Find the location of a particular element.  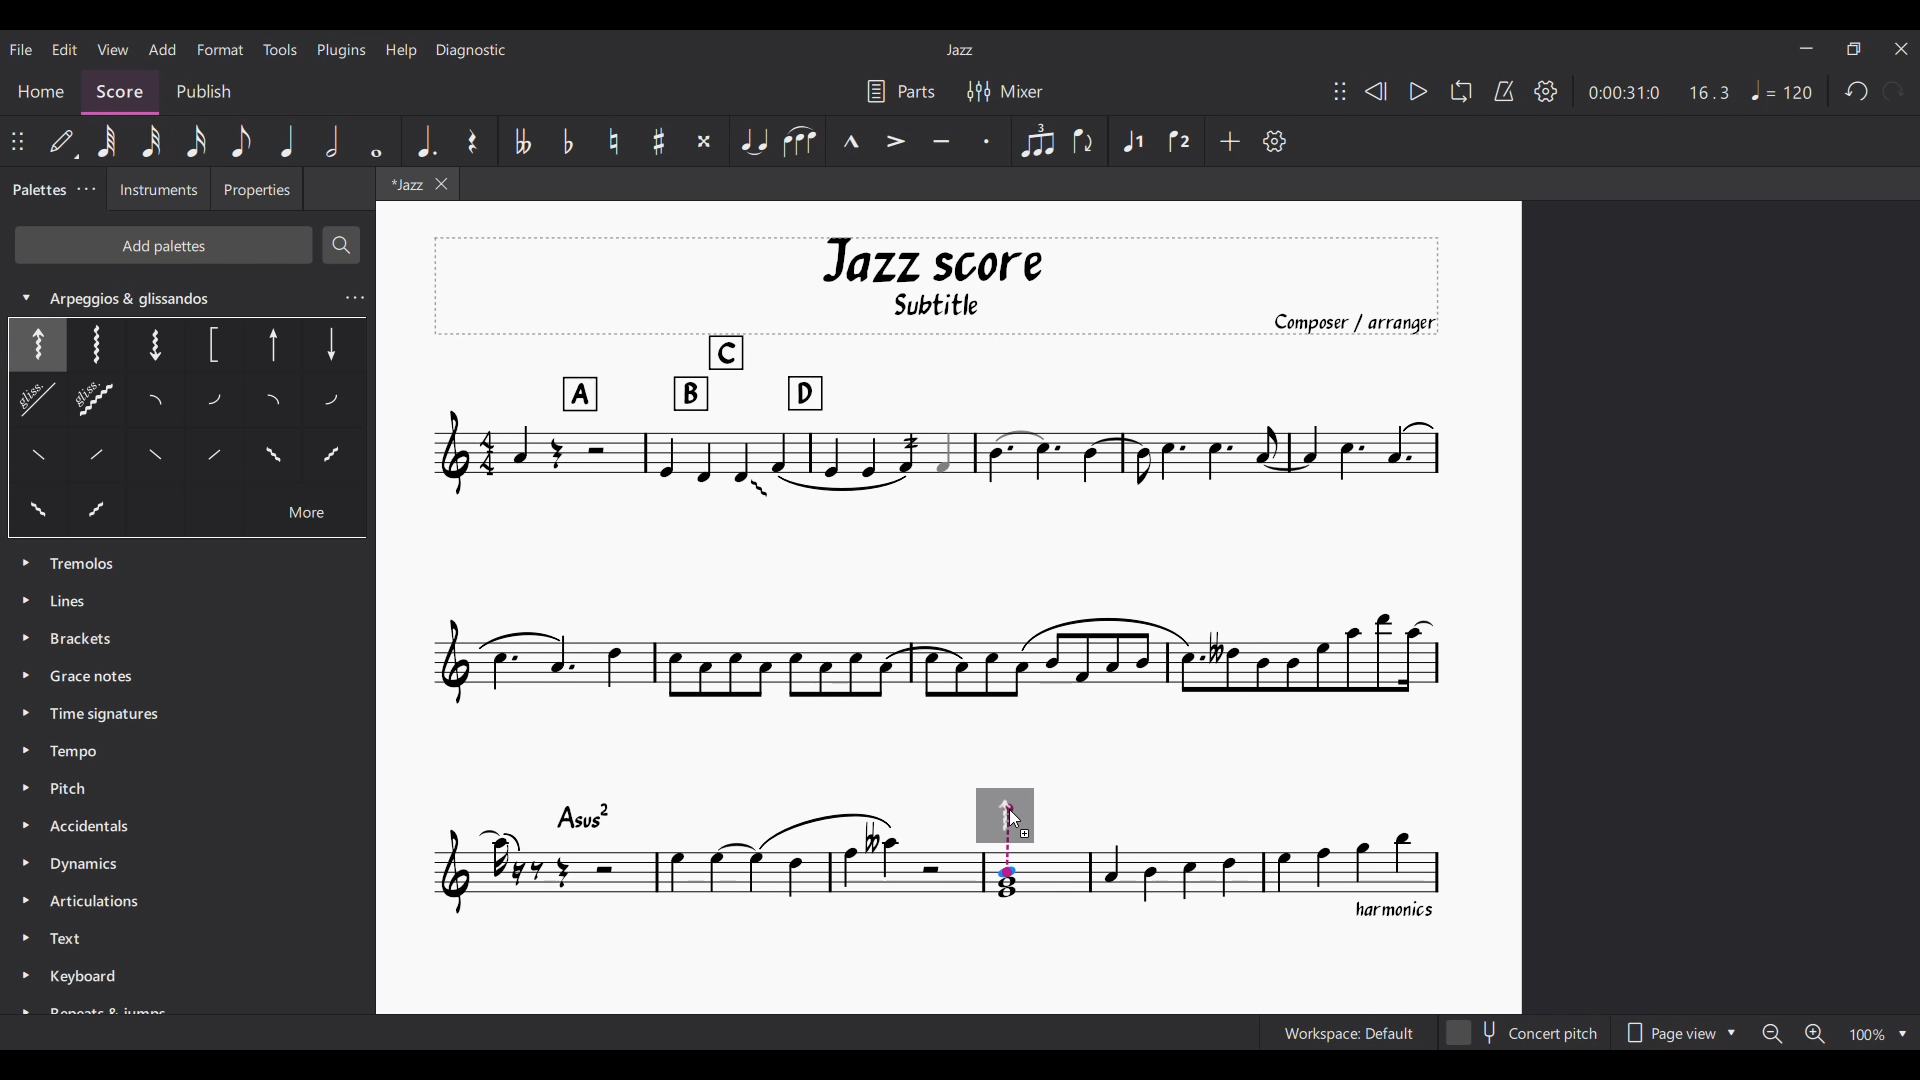

Metronome is located at coordinates (1505, 91).